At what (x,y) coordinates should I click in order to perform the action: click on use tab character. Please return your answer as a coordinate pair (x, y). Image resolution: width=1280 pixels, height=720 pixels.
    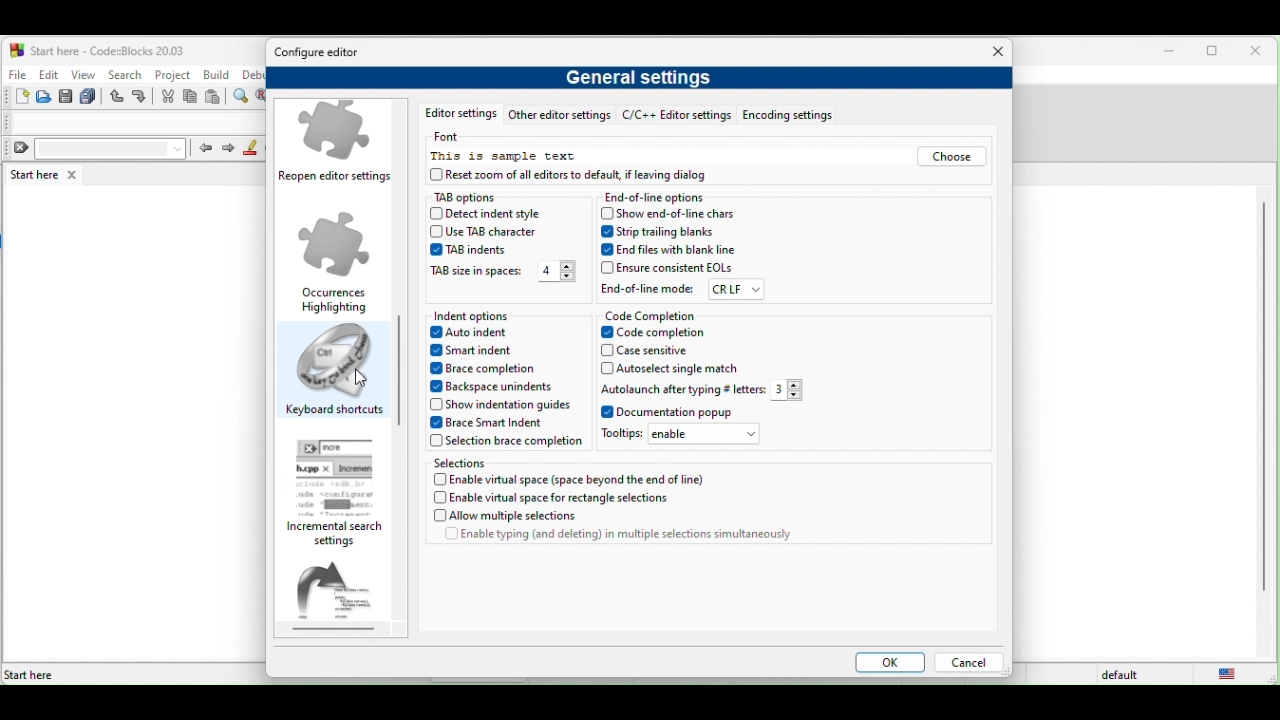
    Looking at the image, I should click on (489, 232).